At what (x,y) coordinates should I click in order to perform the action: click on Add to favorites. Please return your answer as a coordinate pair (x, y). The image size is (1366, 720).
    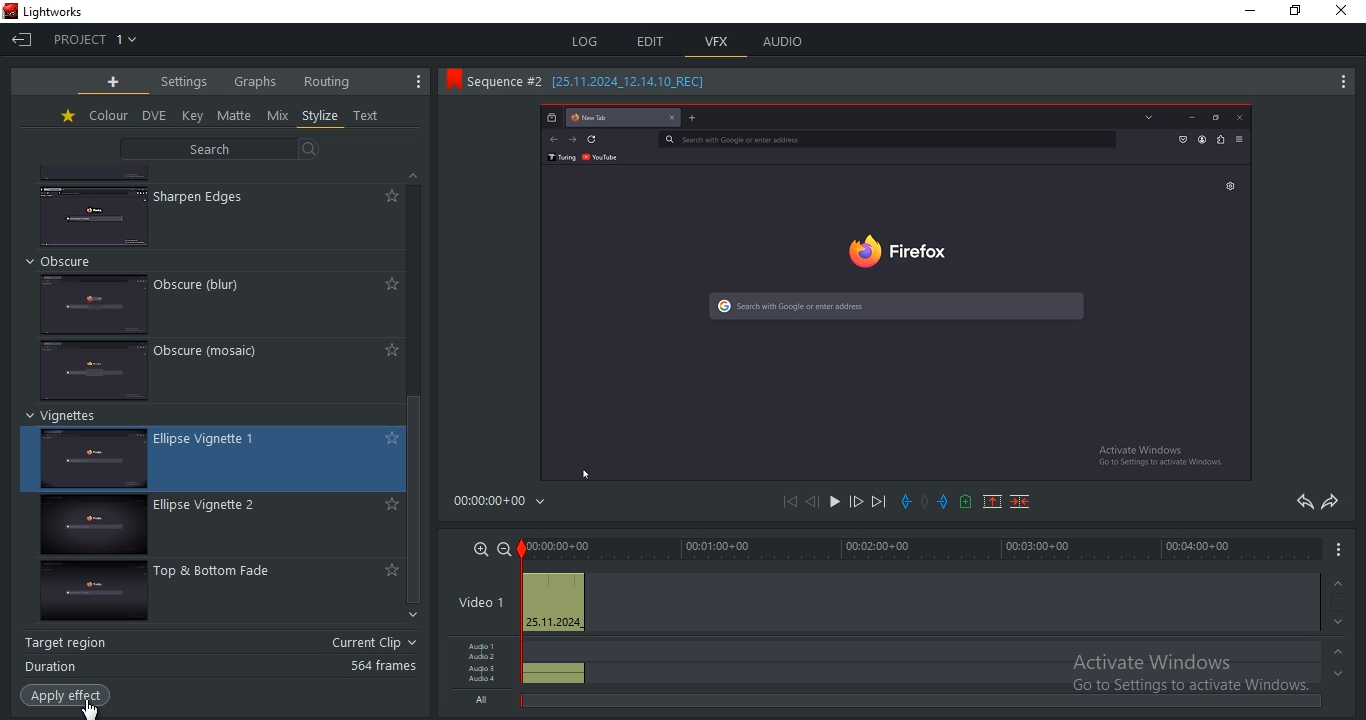
    Looking at the image, I should click on (388, 196).